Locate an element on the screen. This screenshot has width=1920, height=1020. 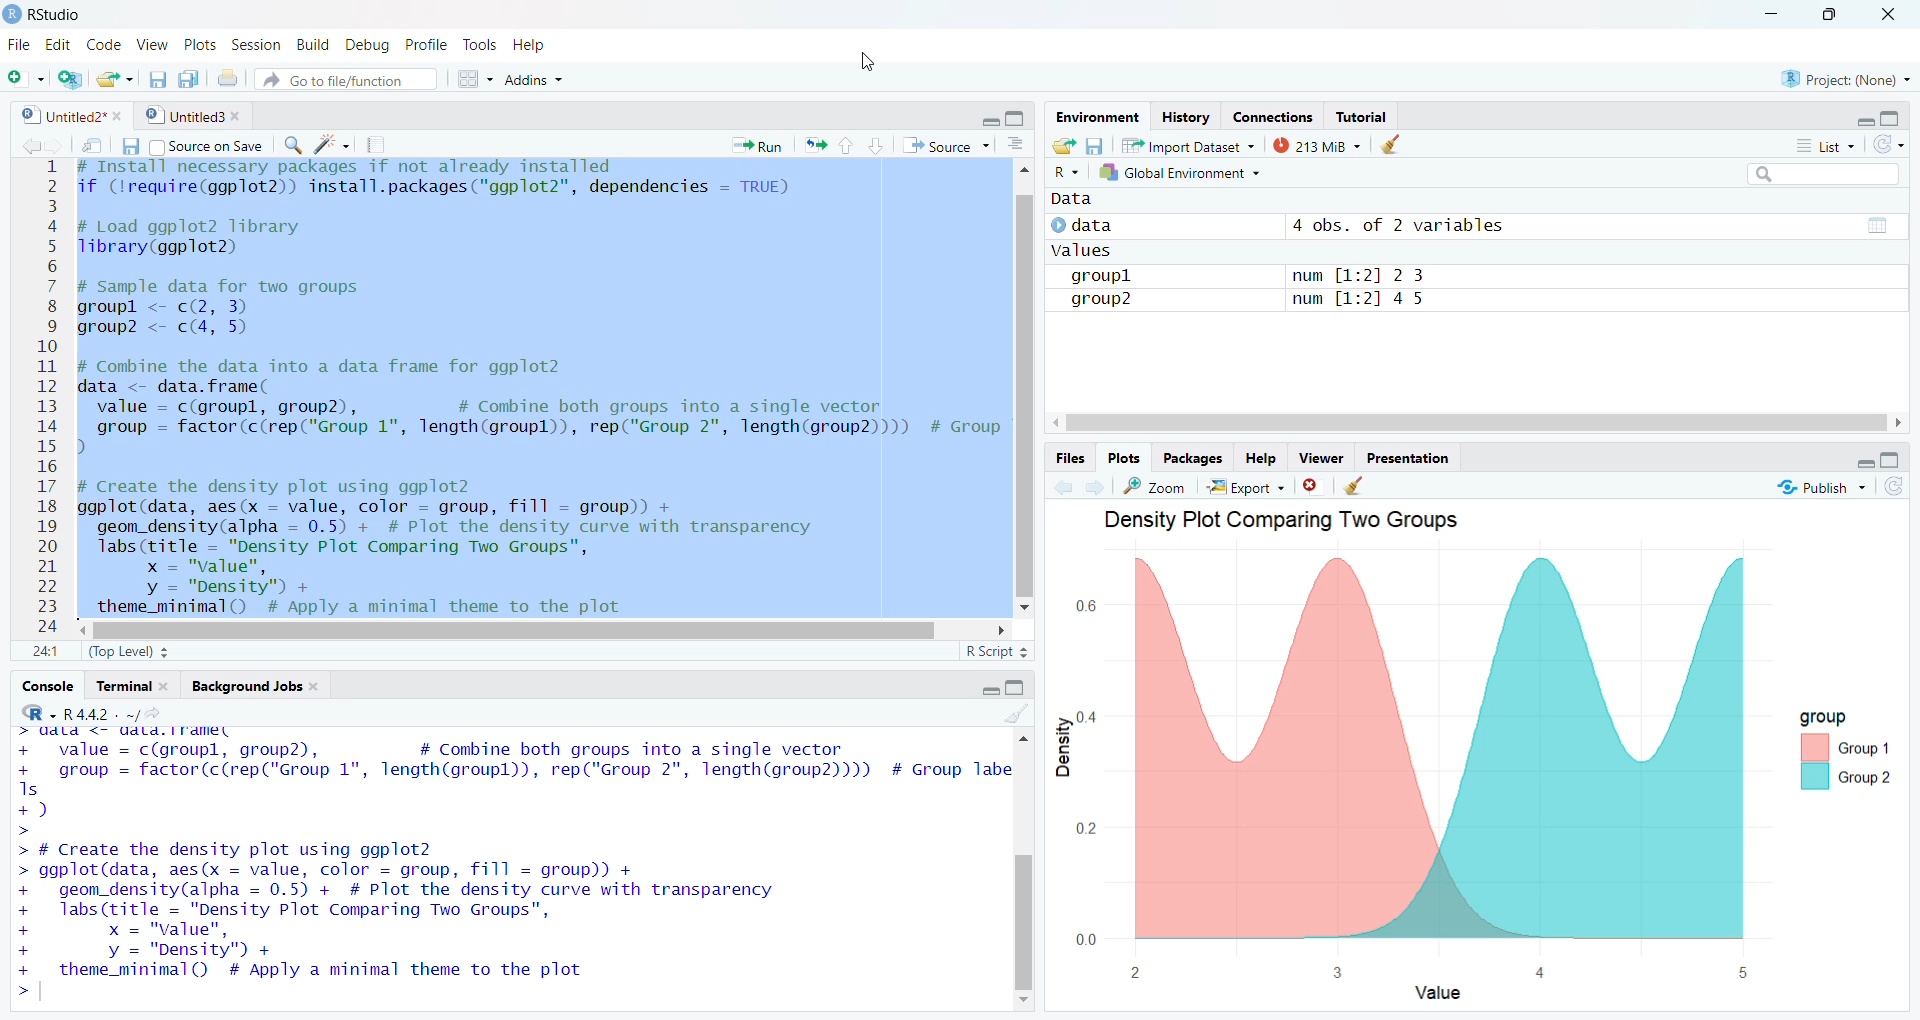
 is located at coordinates (468, 78).